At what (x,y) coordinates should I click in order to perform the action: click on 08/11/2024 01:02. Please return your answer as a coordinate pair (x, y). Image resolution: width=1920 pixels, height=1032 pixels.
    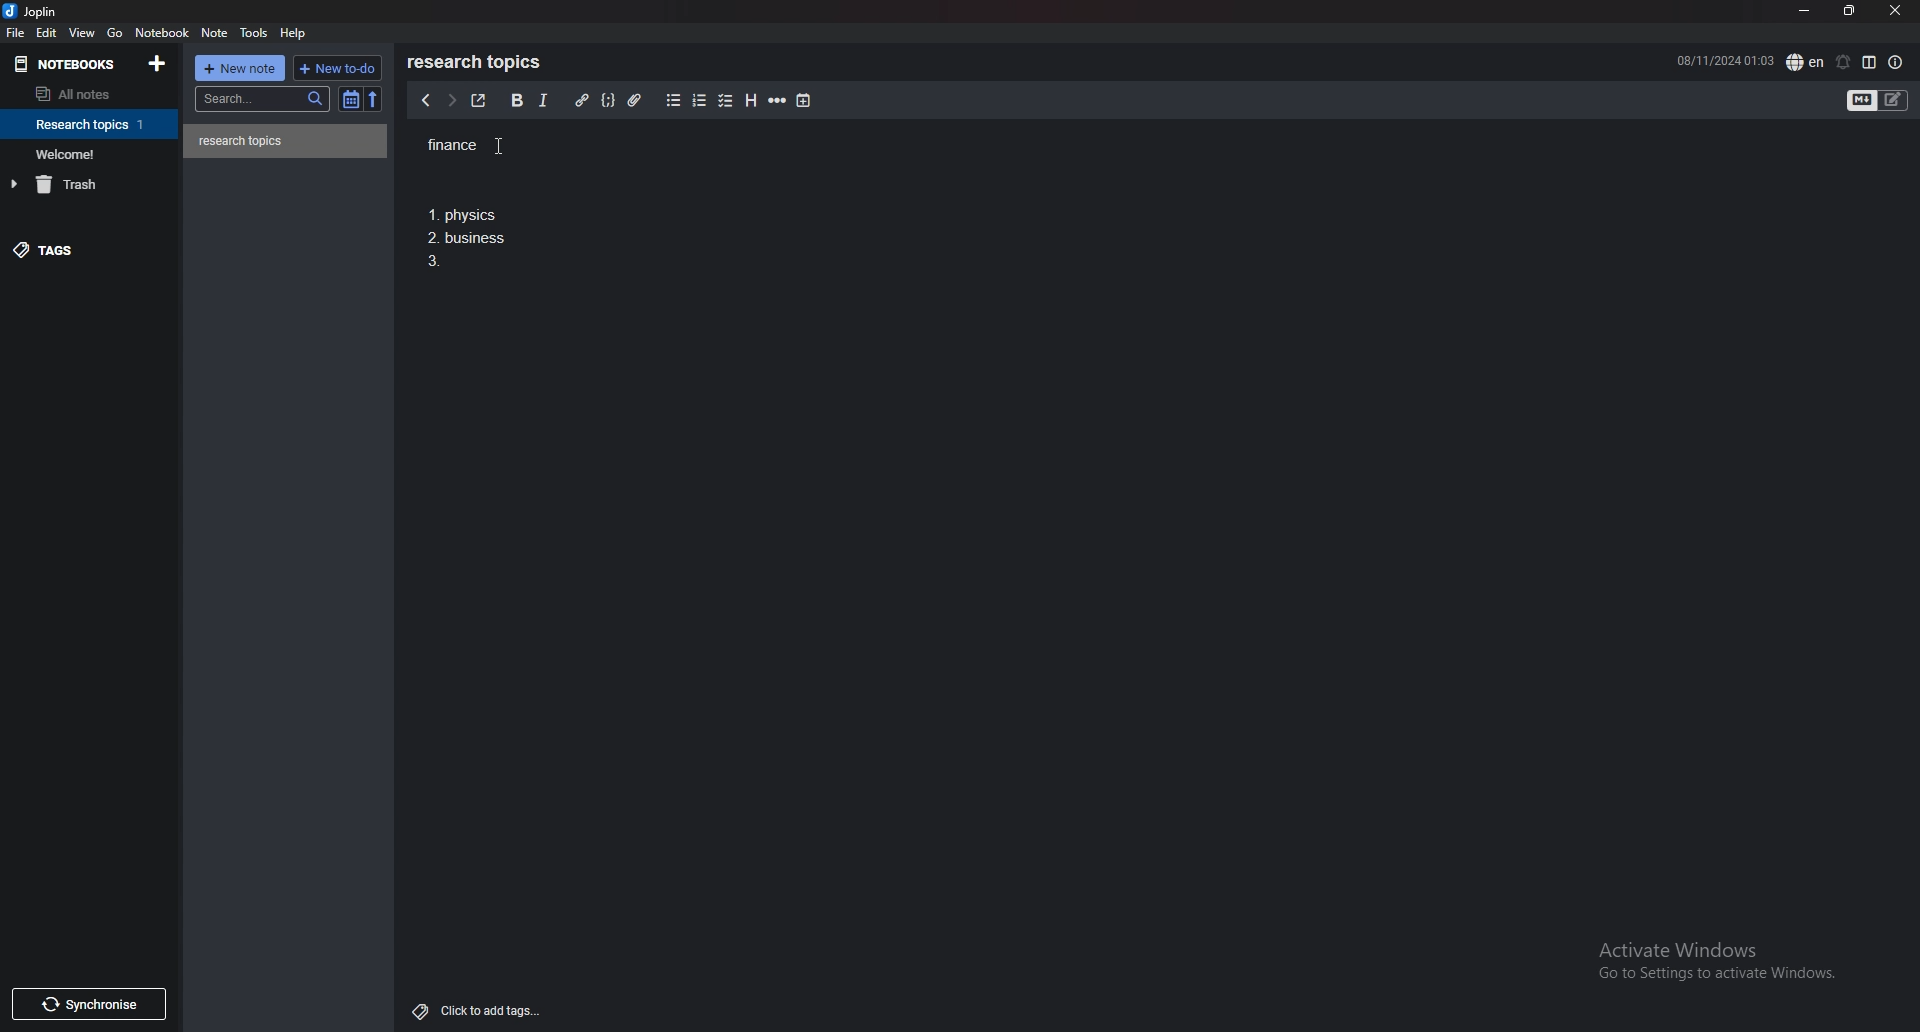
    Looking at the image, I should click on (1724, 60).